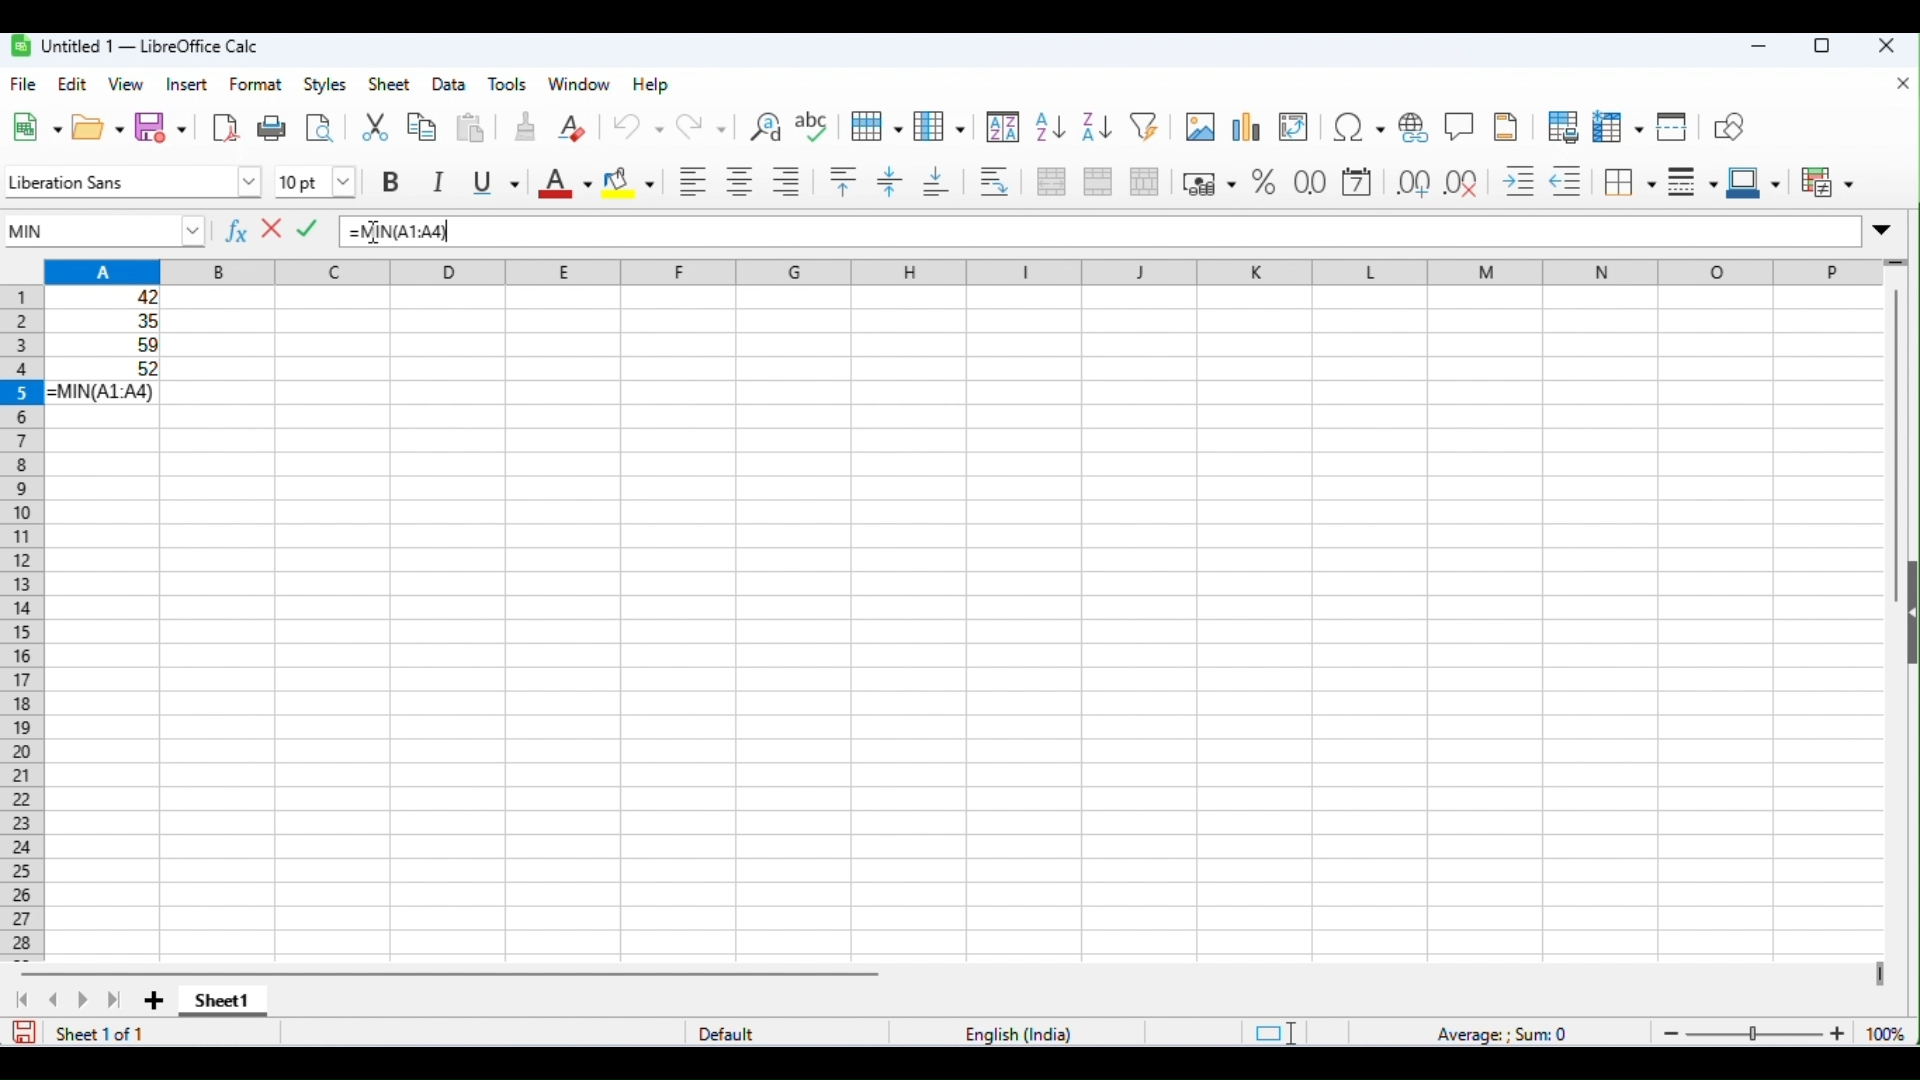 The width and height of the screenshot is (1920, 1080). What do you see at coordinates (701, 127) in the screenshot?
I see `redo` at bounding box center [701, 127].